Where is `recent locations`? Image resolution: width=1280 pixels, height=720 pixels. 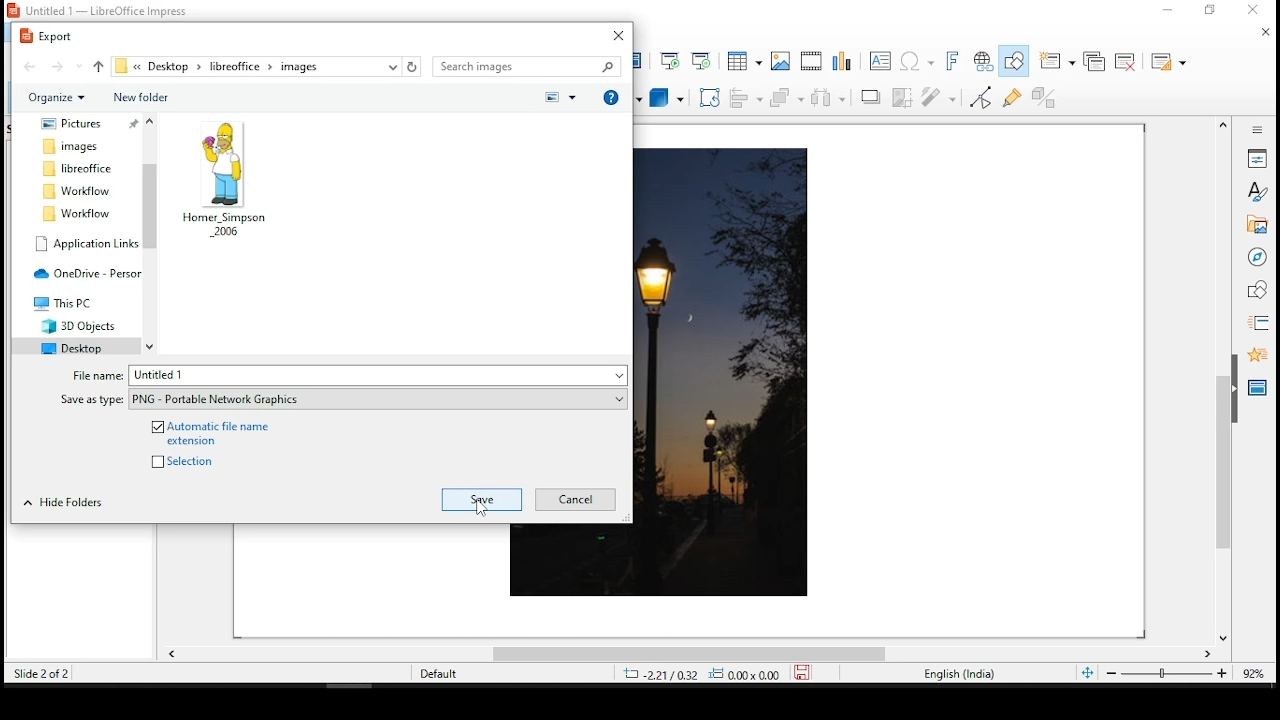
recent locations is located at coordinates (393, 66).